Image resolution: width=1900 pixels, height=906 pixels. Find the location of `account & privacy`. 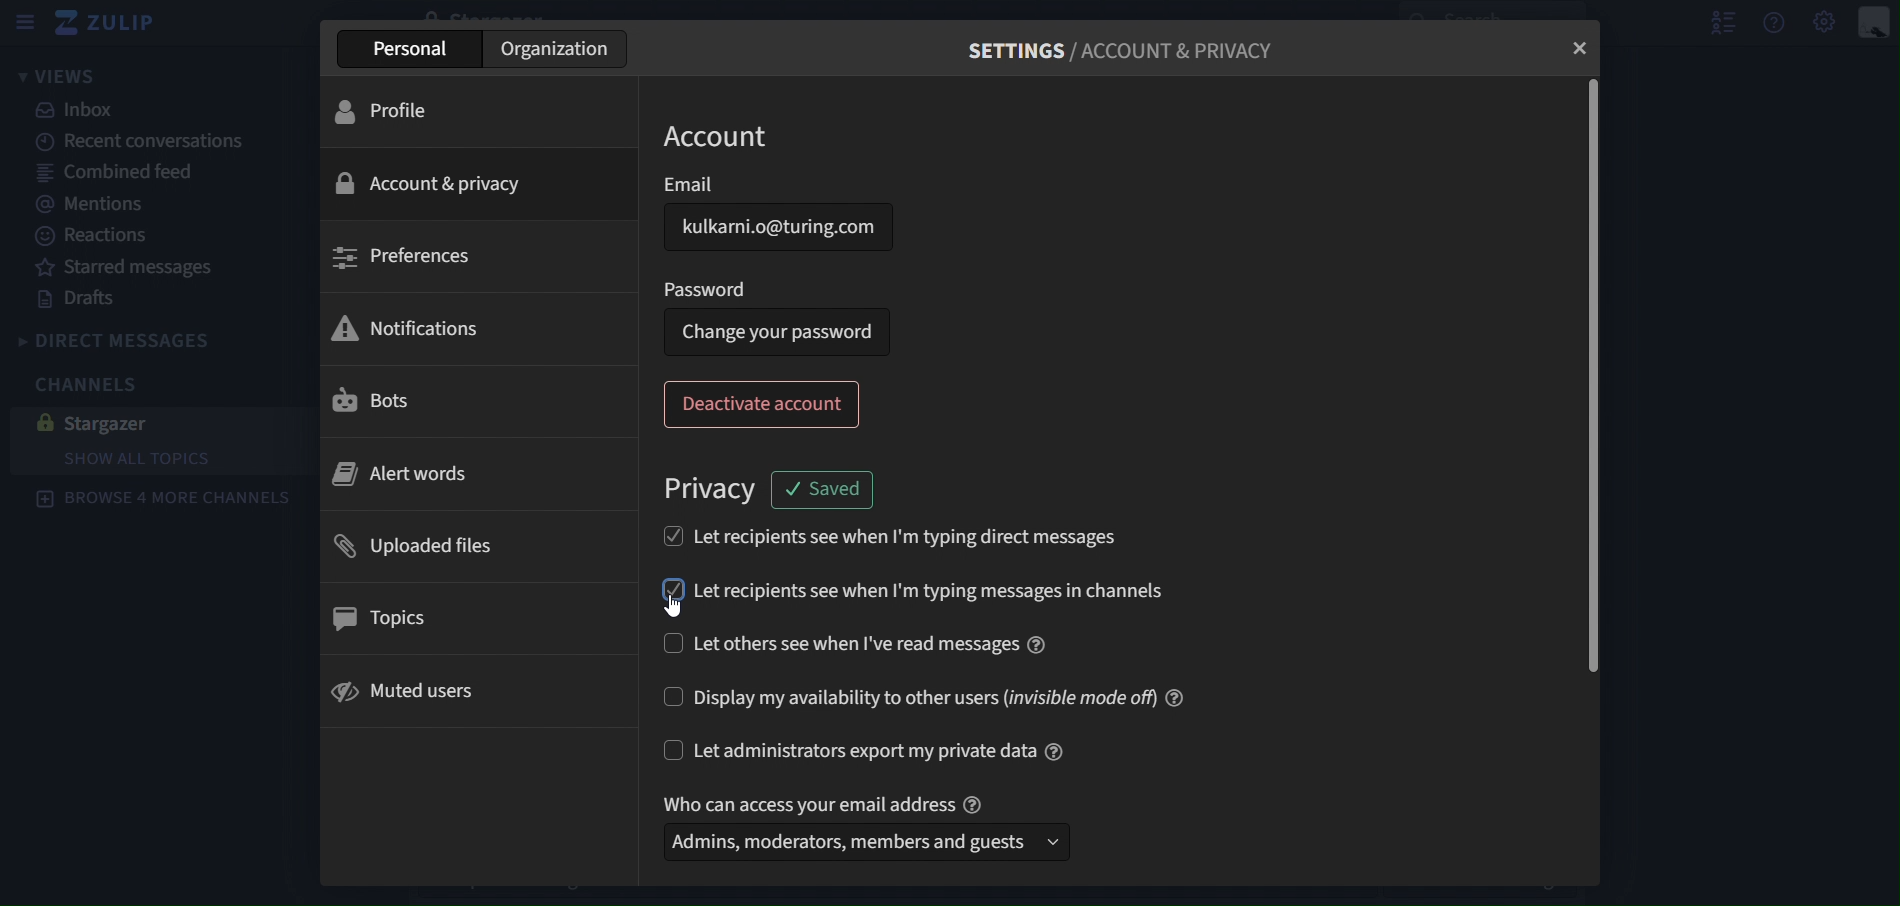

account & privacy is located at coordinates (473, 184).